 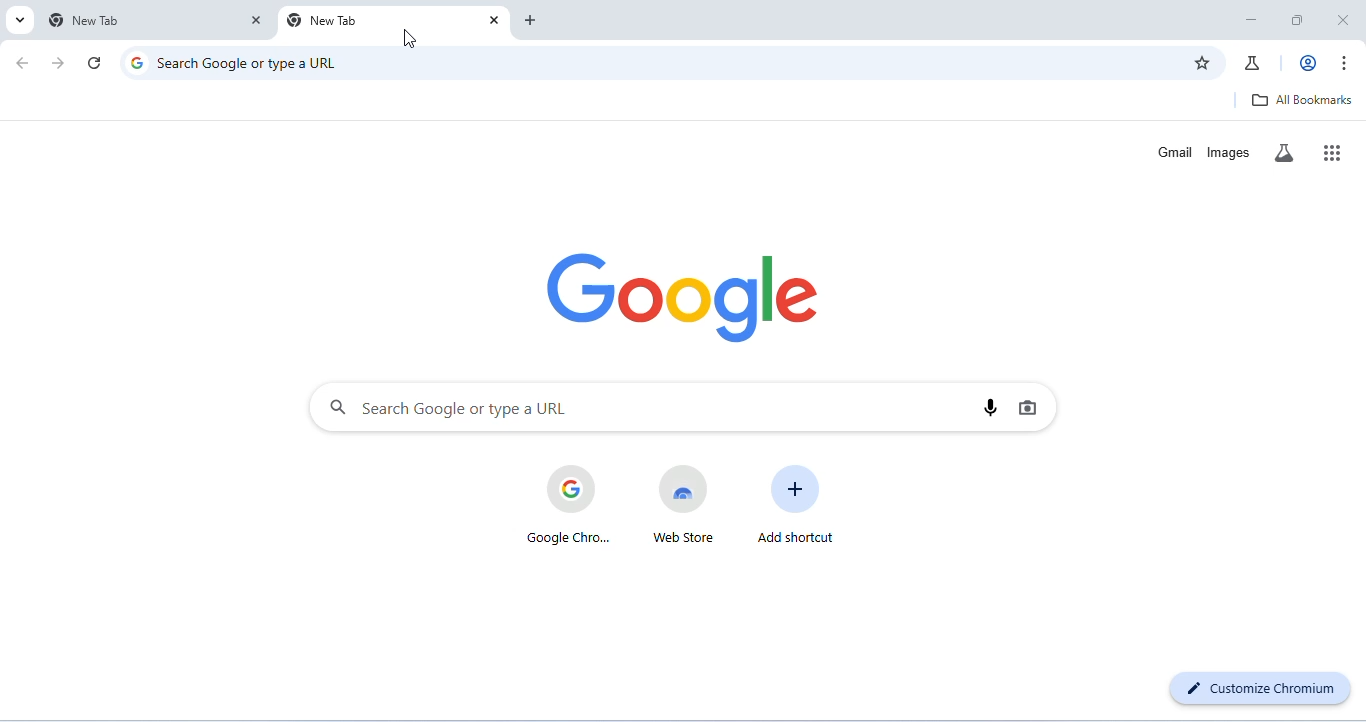 What do you see at coordinates (568, 504) in the screenshot?
I see `google chrome ` at bounding box center [568, 504].